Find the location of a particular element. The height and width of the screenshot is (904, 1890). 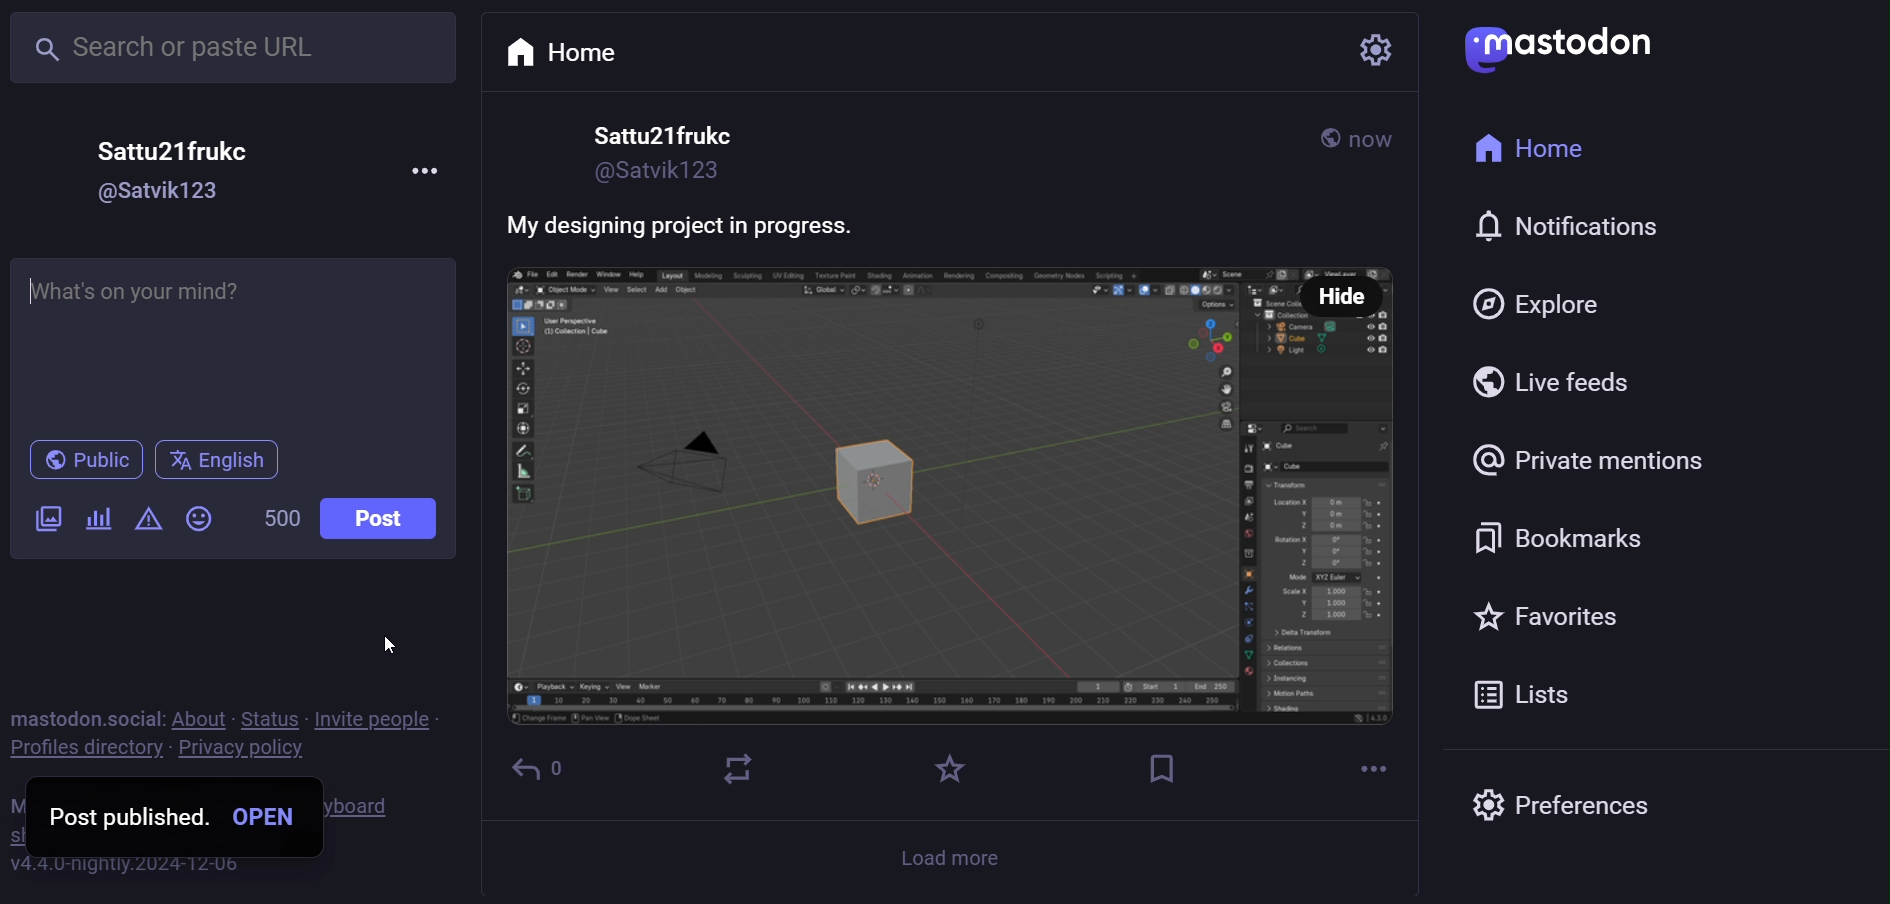

favorite is located at coordinates (1550, 620).